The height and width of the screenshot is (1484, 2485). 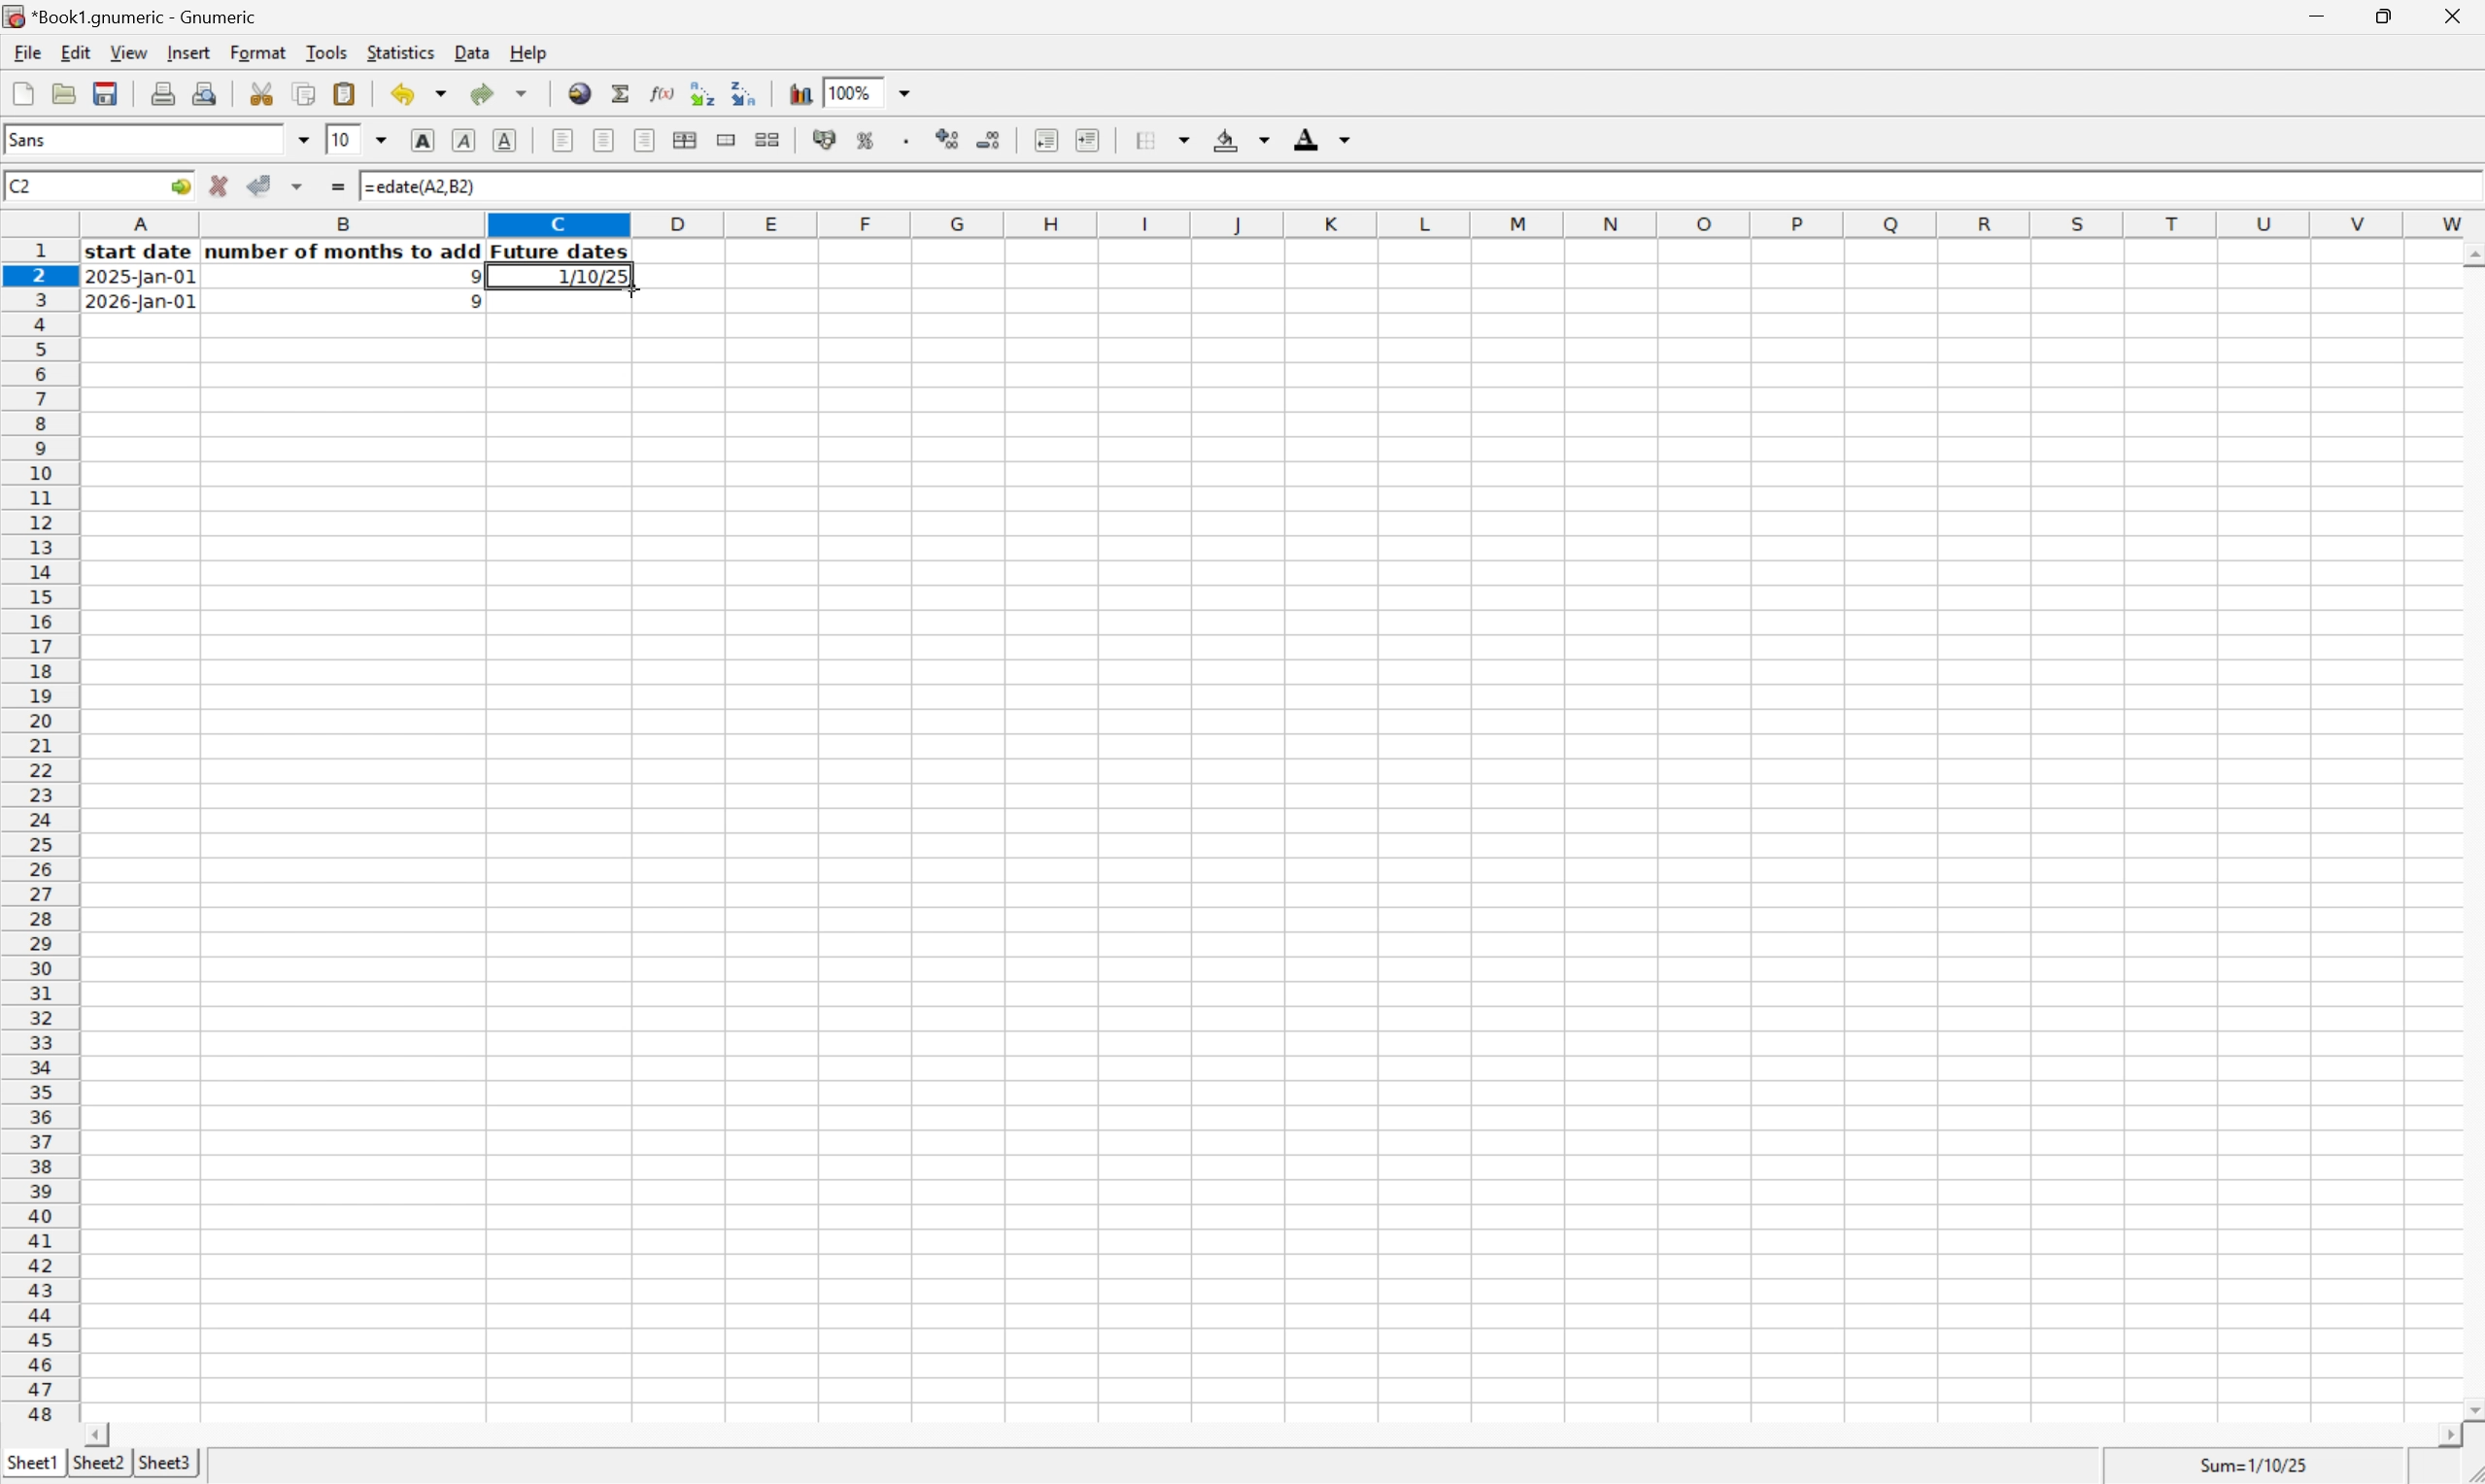 I want to click on Sort the selected region in ascending order based on the first column selected, so click(x=701, y=91).